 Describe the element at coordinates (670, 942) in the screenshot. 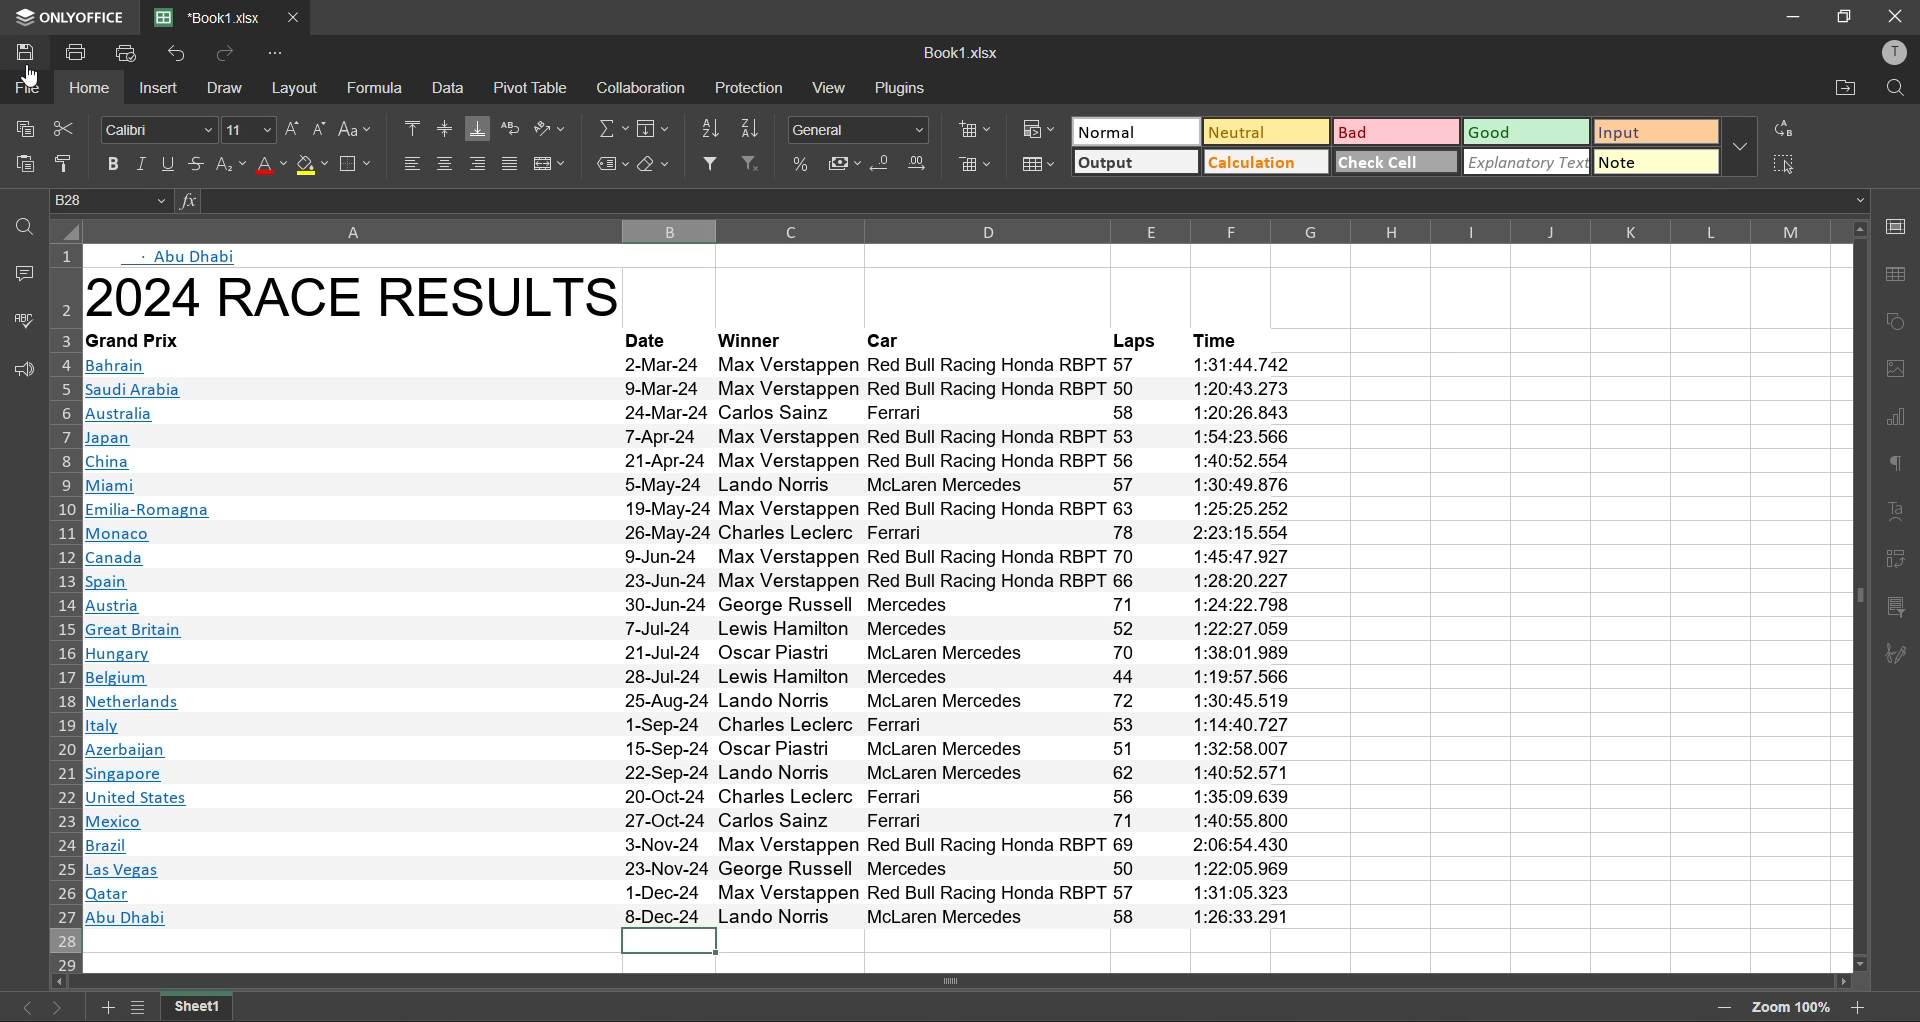

I see `current cell` at that location.